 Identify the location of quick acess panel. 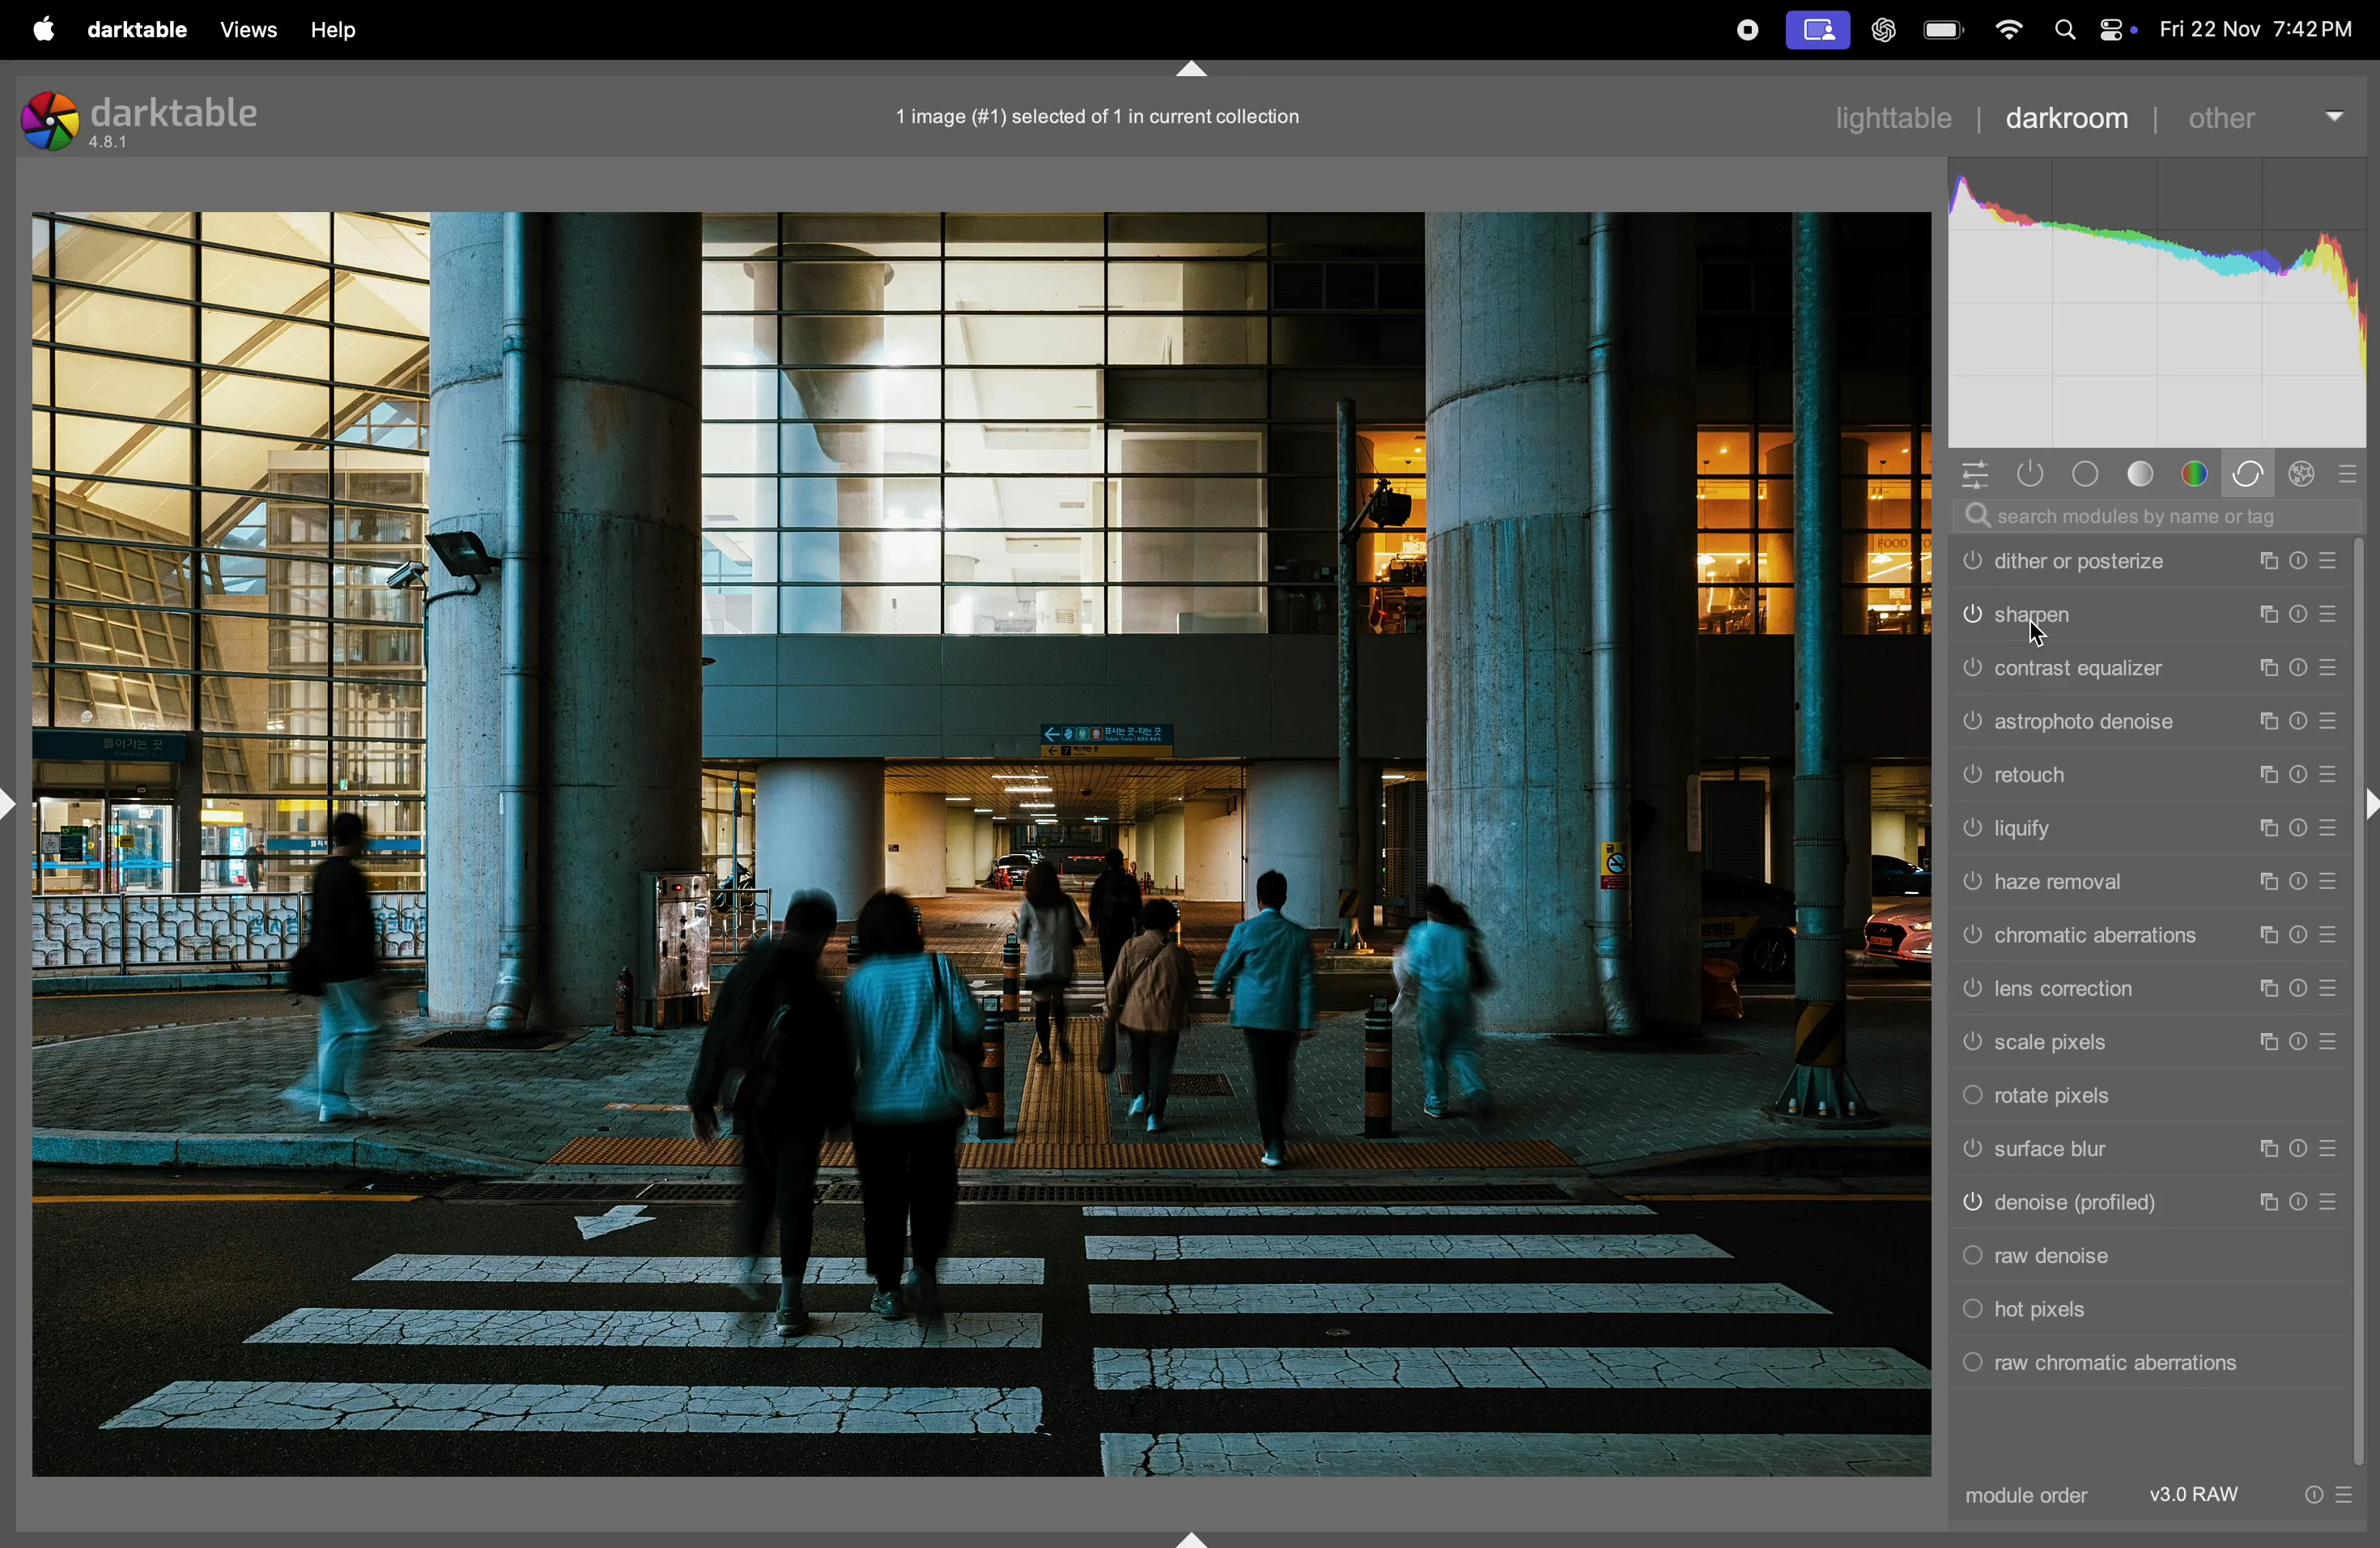
(1976, 473).